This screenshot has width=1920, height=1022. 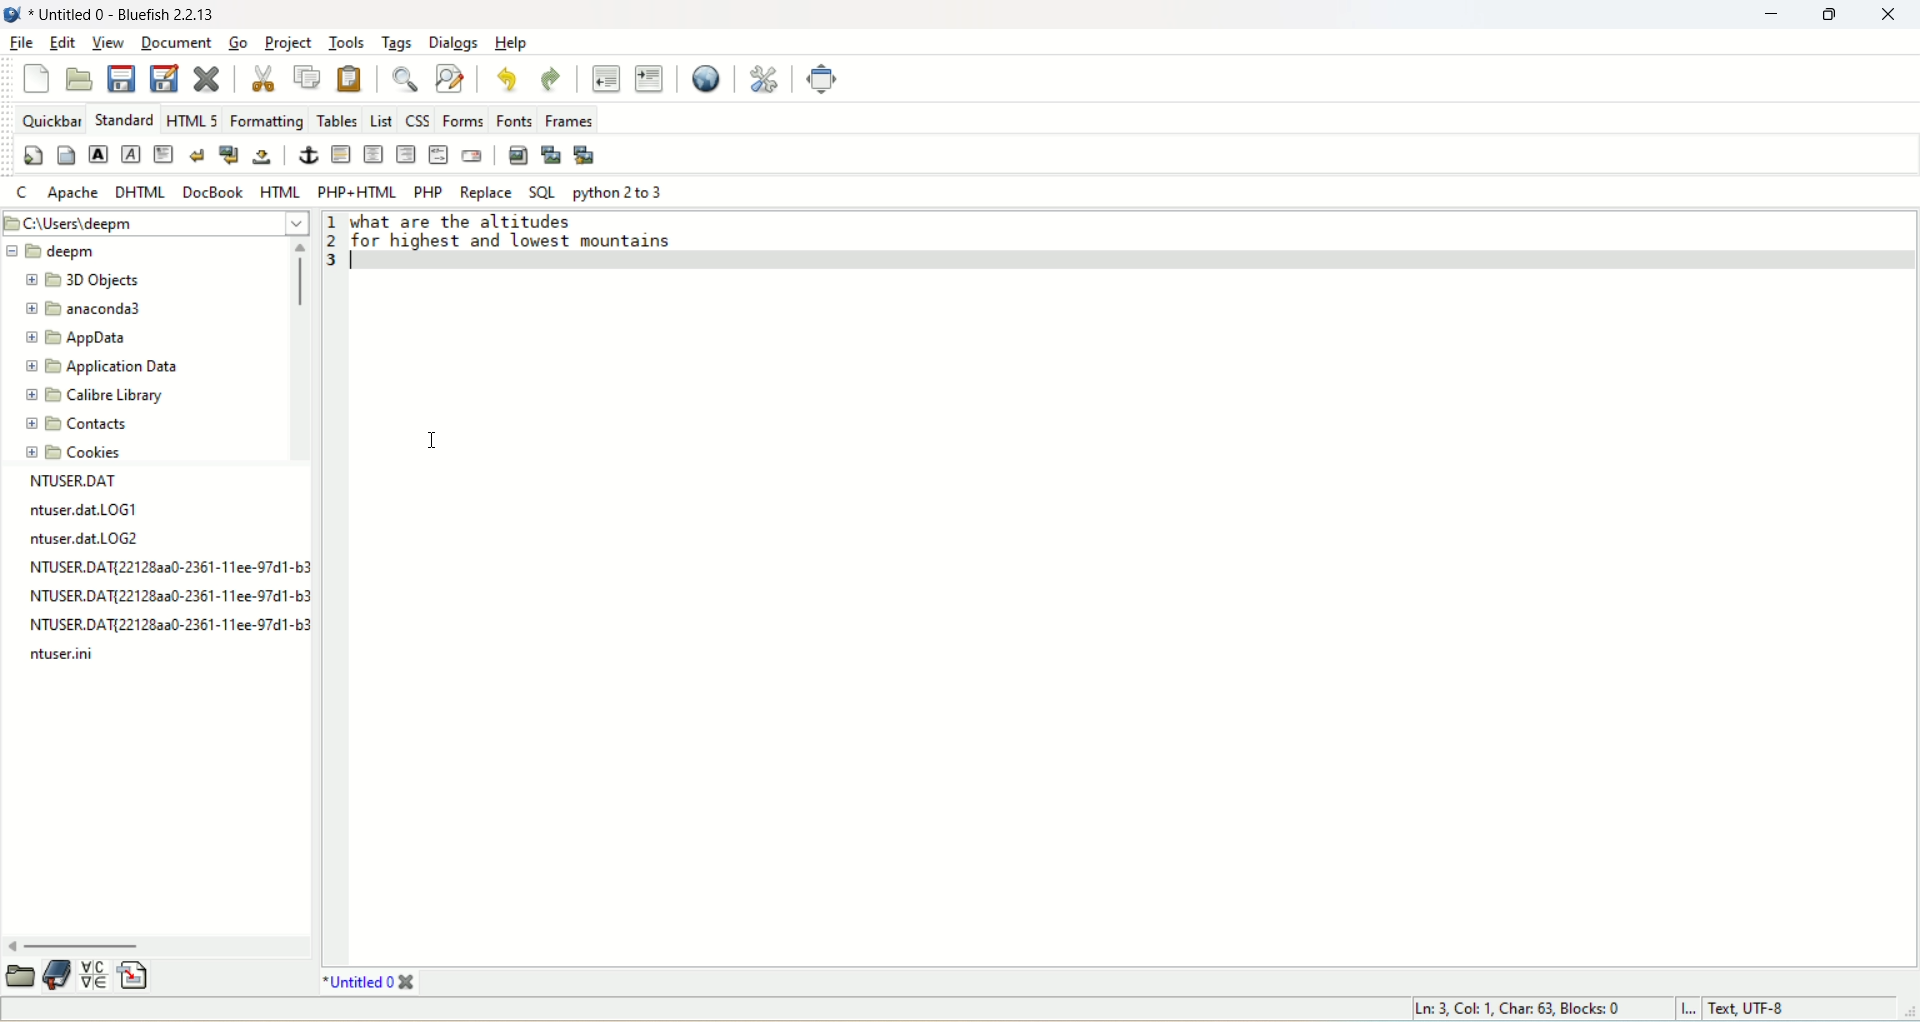 What do you see at coordinates (130, 155) in the screenshot?
I see `emphasize` at bounding box center [130, 155].